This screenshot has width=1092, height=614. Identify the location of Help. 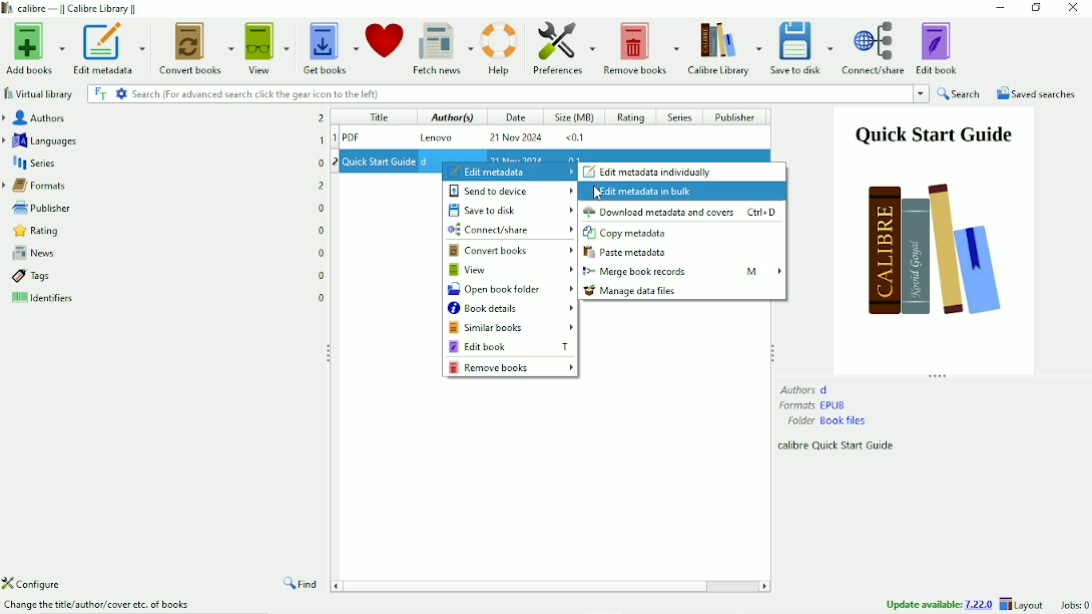
(500, 46).